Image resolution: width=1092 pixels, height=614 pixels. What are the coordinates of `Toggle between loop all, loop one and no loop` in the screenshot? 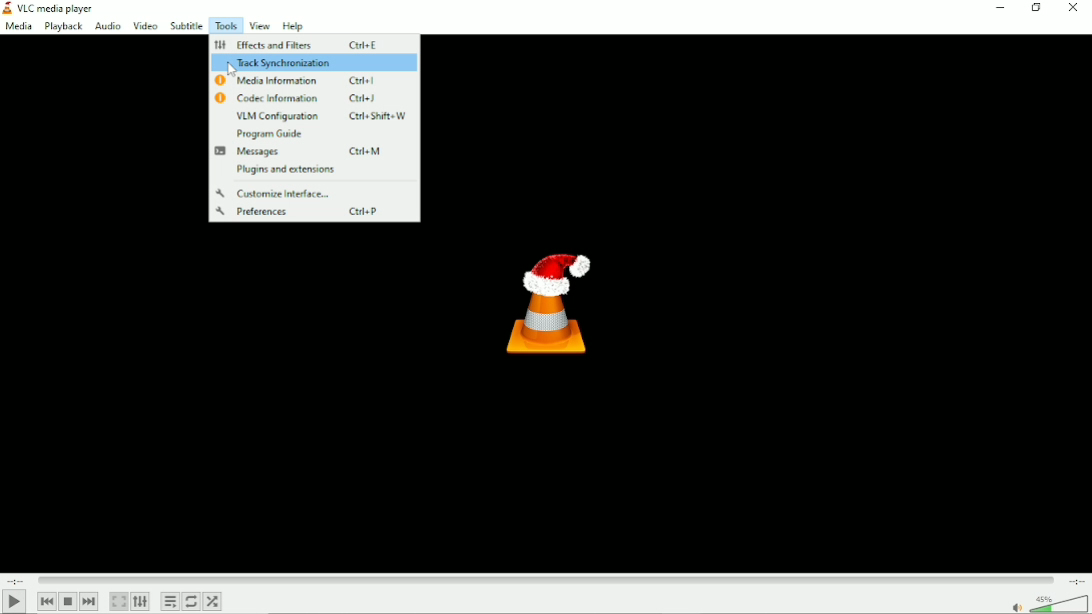 It's located at (190, 601).